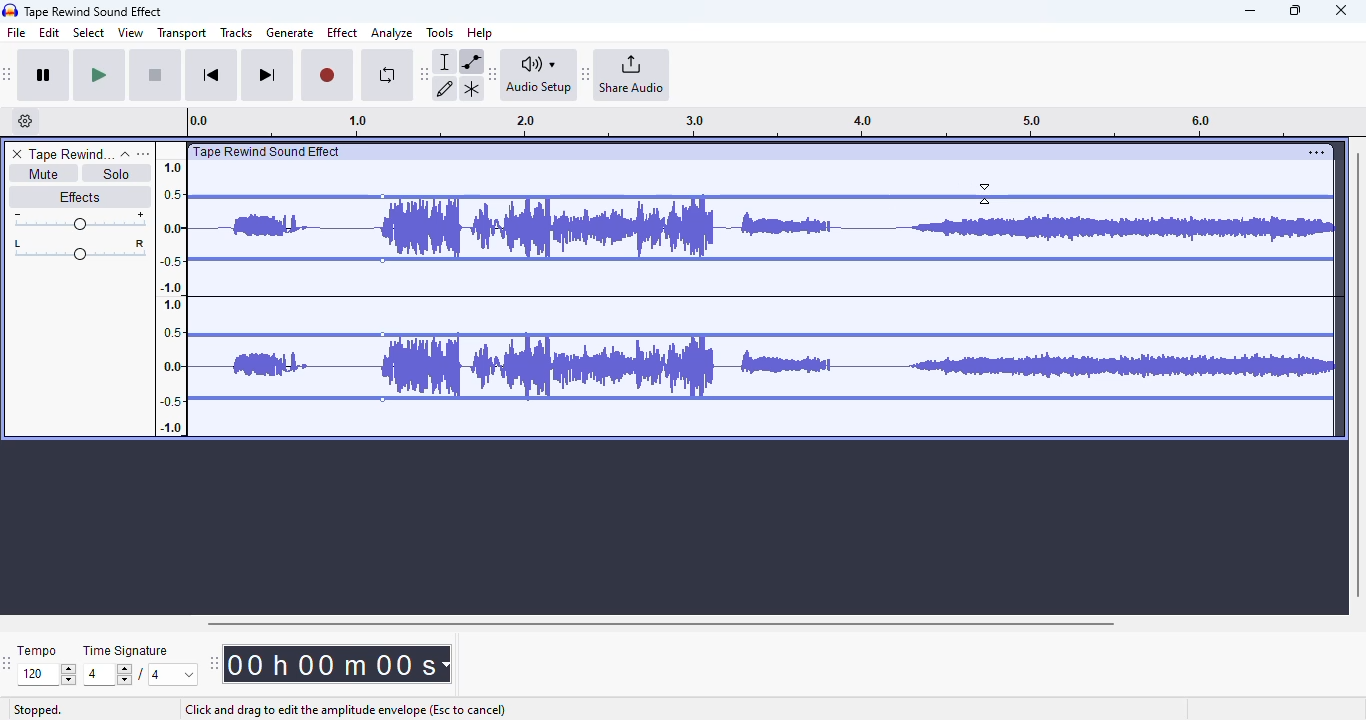 The width and height of the screenshot is (1366, 720). What do you see at coordinates (447, 61) in the screenshot?
I see `selection tool` at bounding box center [447, 61].